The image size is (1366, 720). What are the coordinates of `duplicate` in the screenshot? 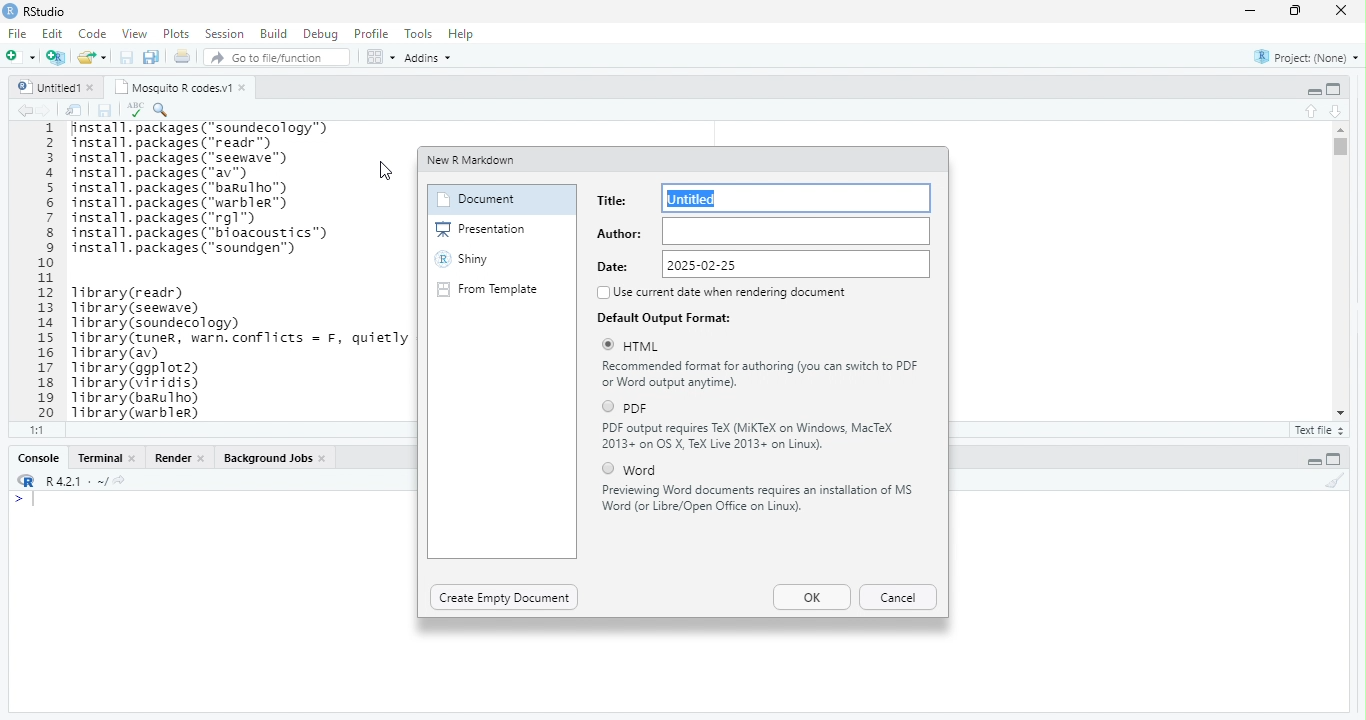 It's located at (152, 57).